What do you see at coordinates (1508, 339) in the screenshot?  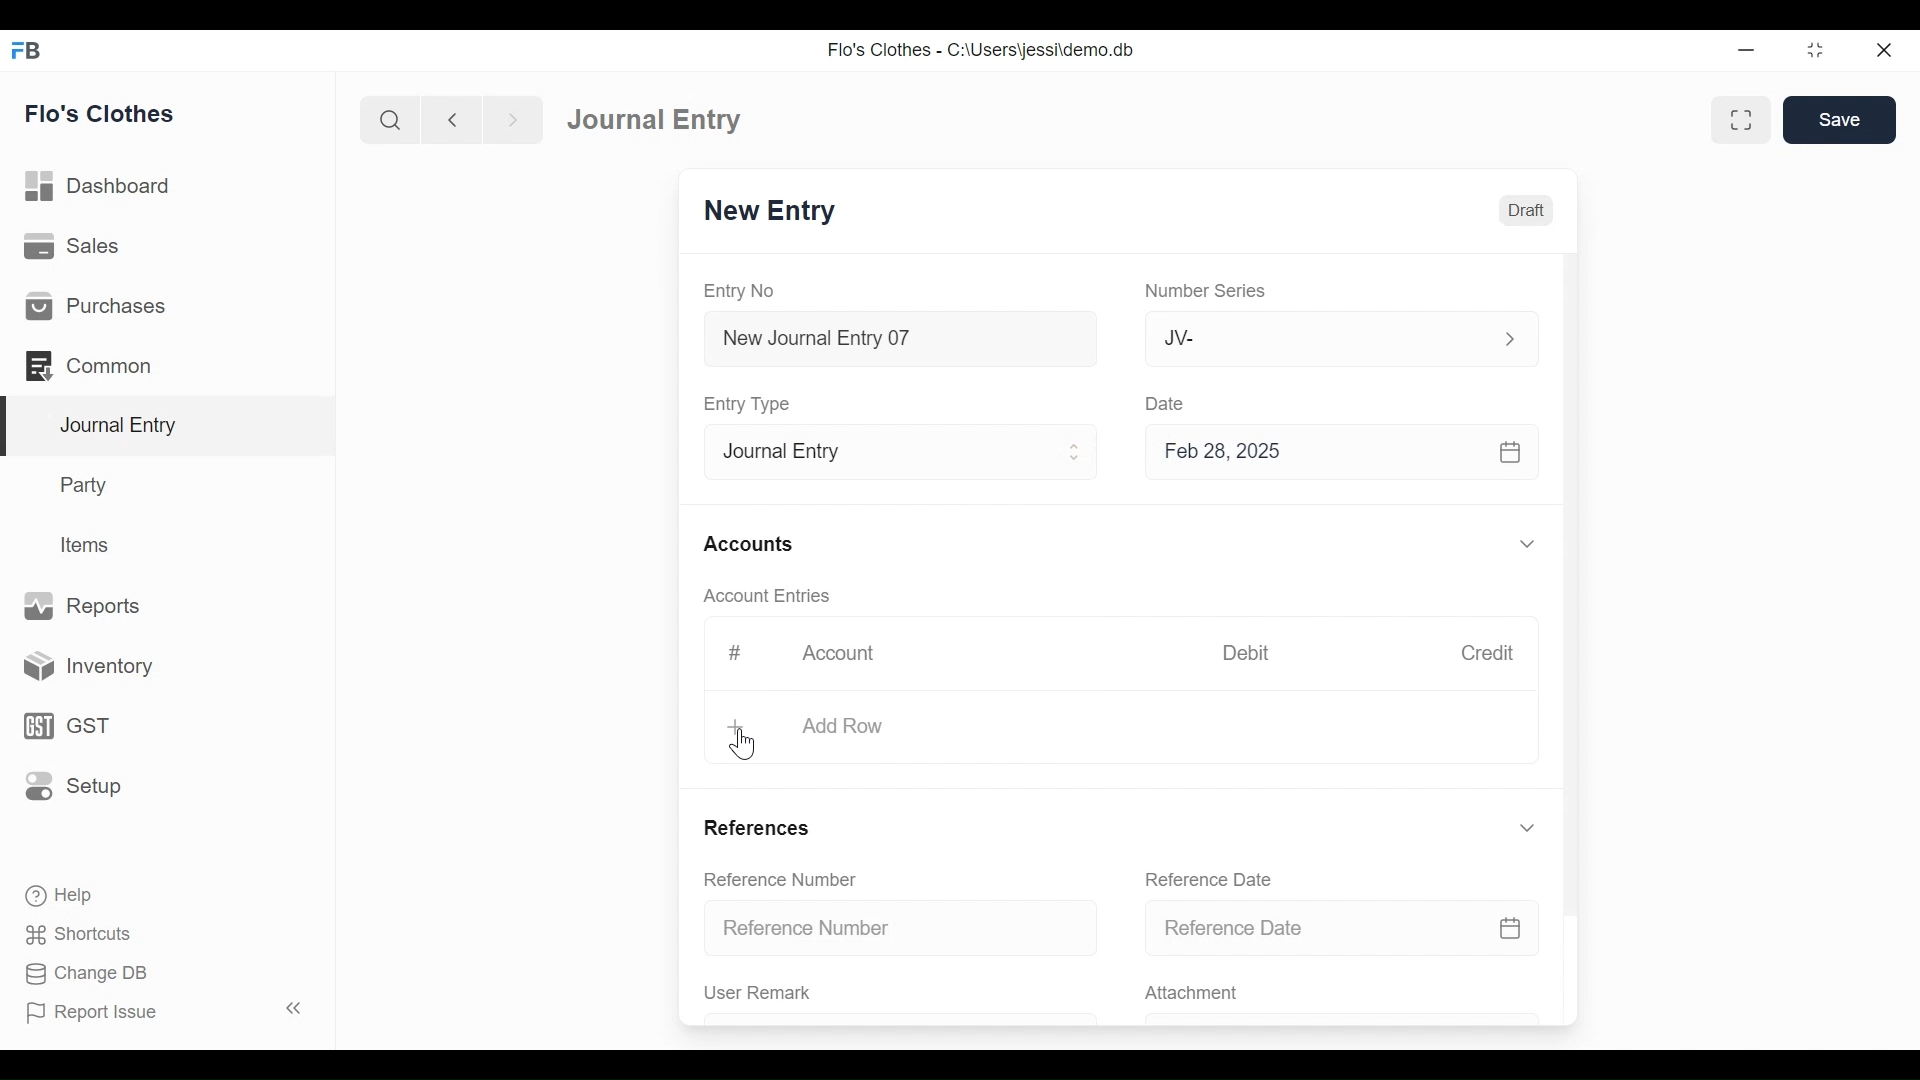 I see `Expand` at bounding box center [1508, 339].